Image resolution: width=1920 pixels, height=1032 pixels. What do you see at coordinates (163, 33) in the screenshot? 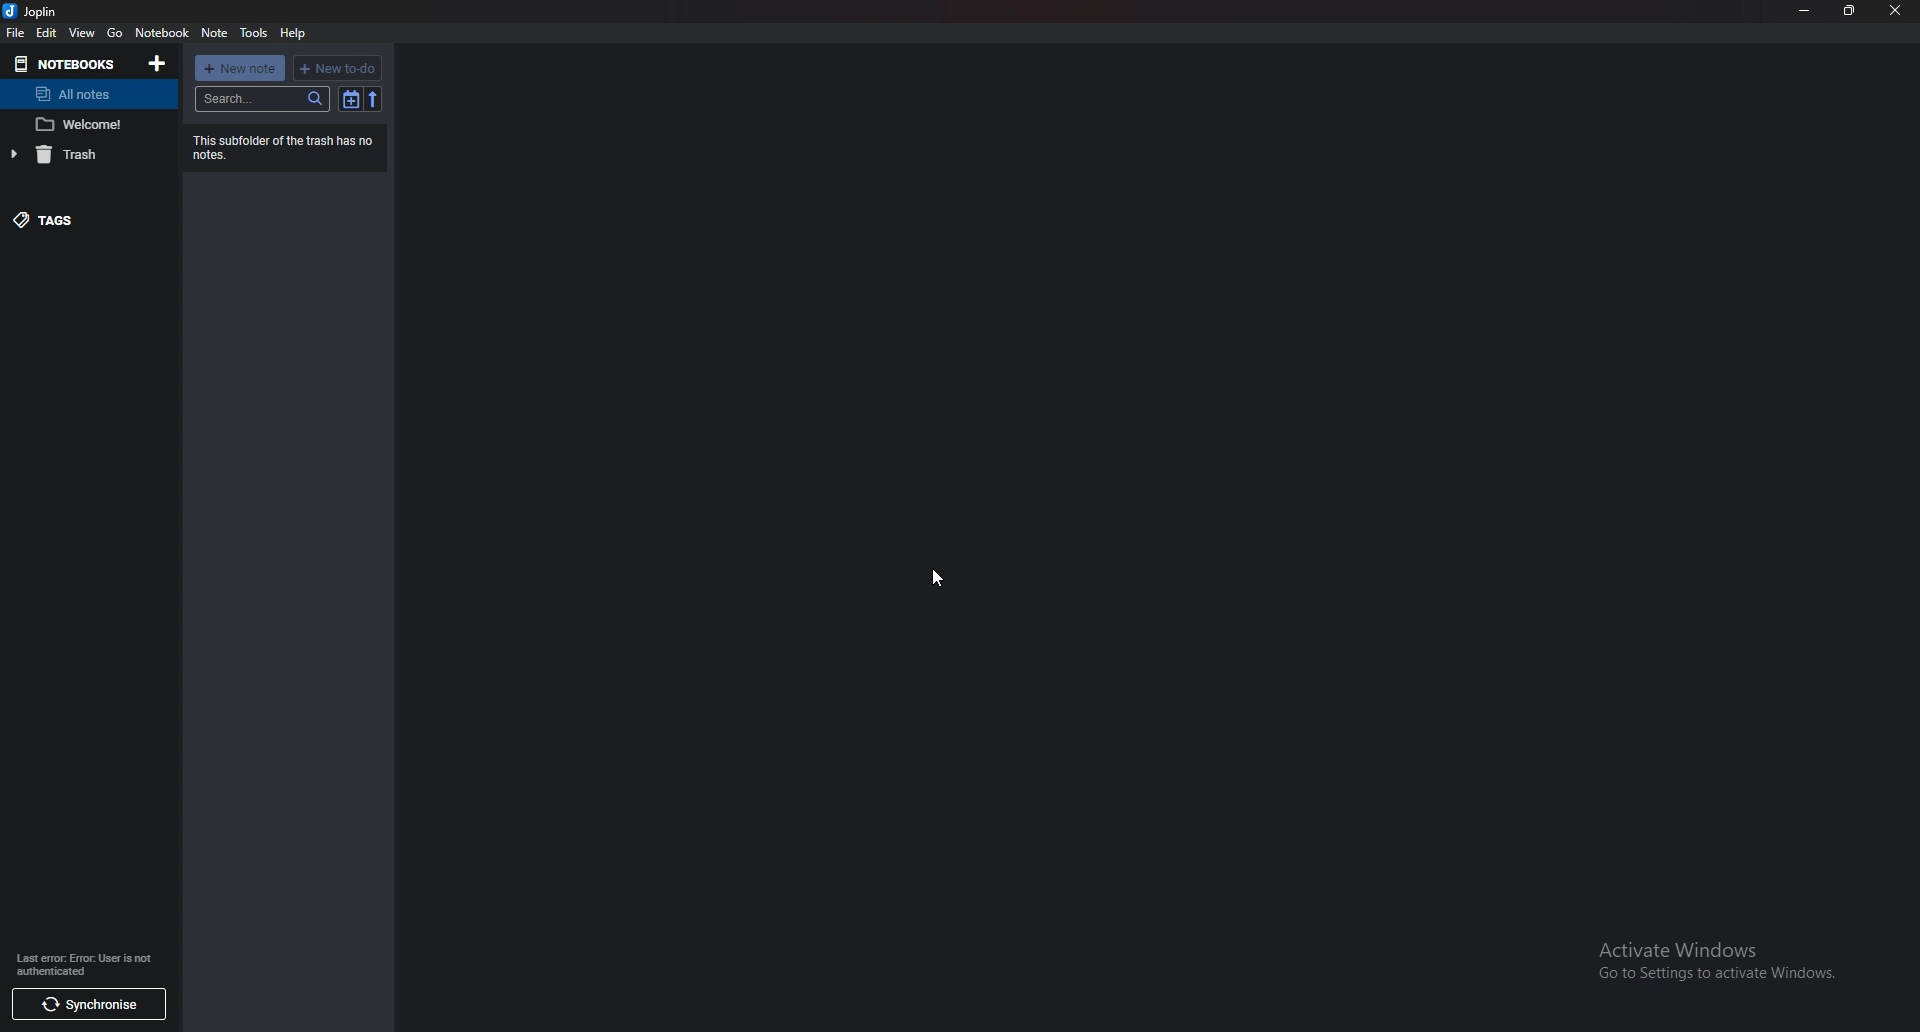
I see `notebook` at bounding box center [163, 33].